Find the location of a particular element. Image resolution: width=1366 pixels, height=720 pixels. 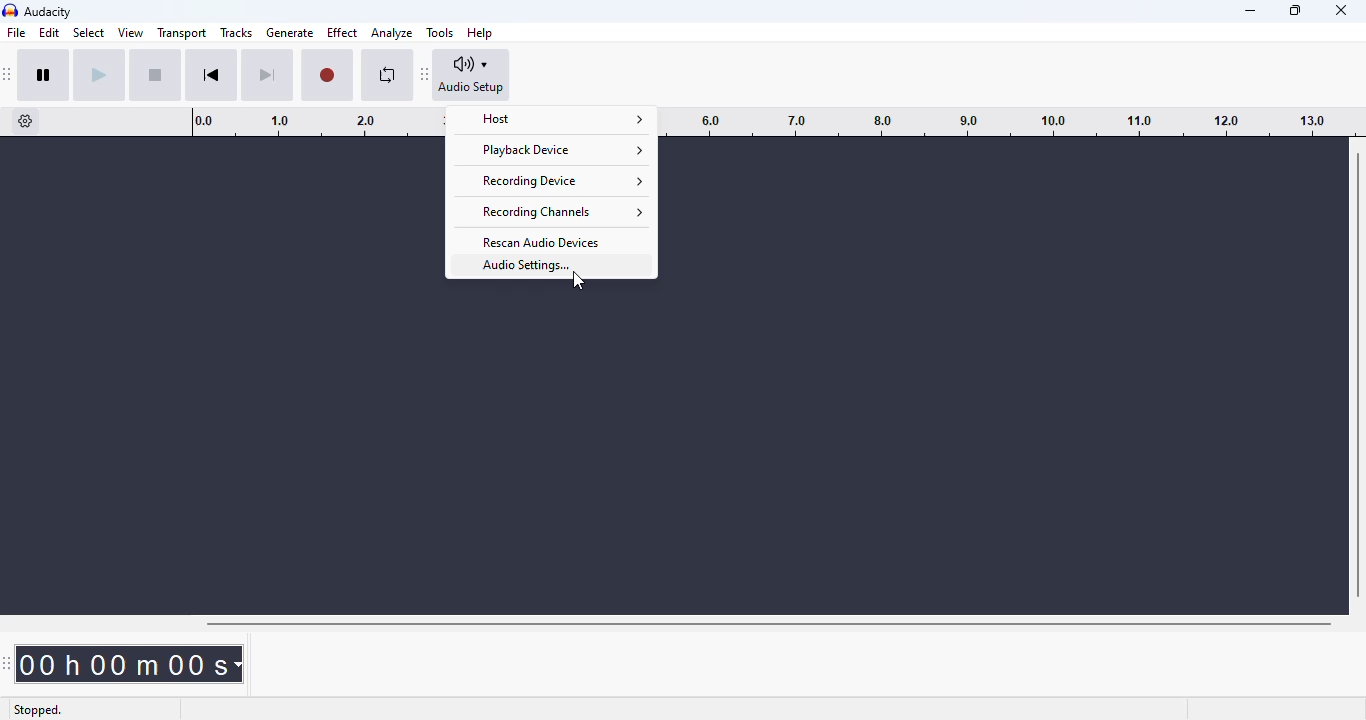

close is located at coordinates (1342, 10).